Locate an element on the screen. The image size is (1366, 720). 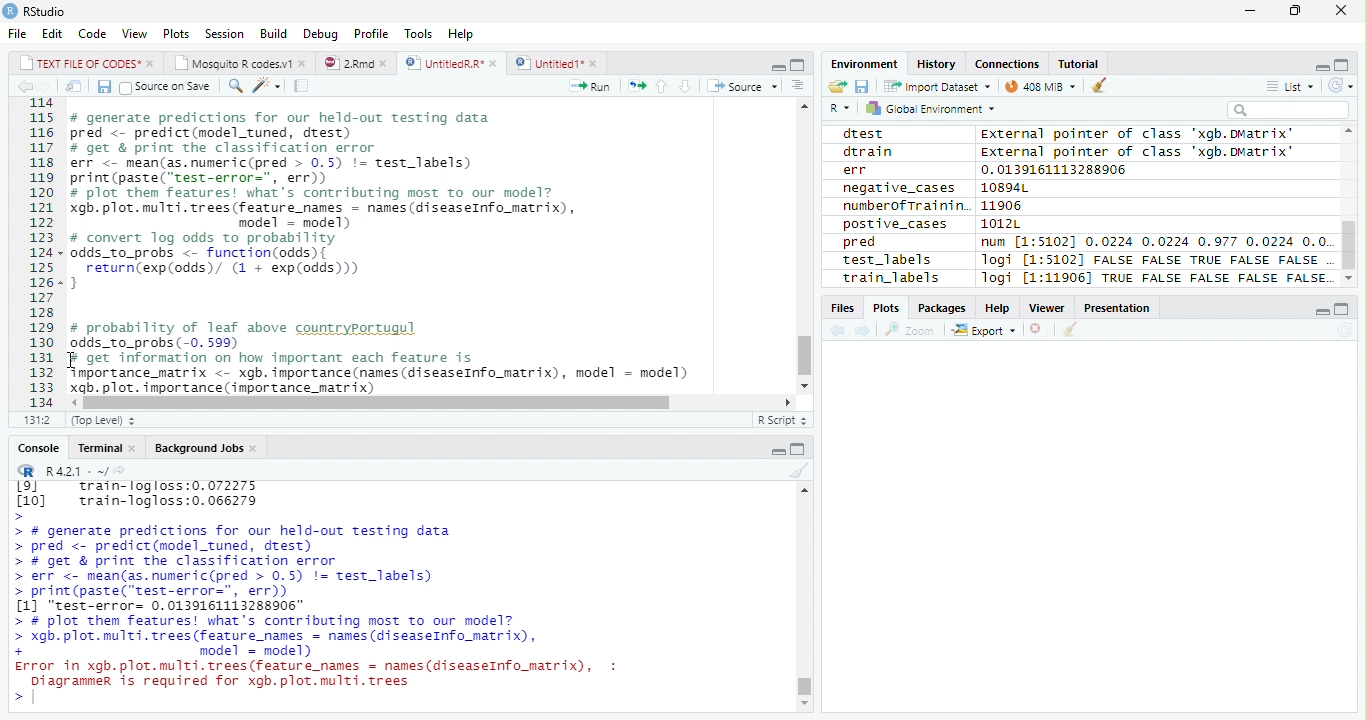
Maximize is located at coordinates (1345, 63).